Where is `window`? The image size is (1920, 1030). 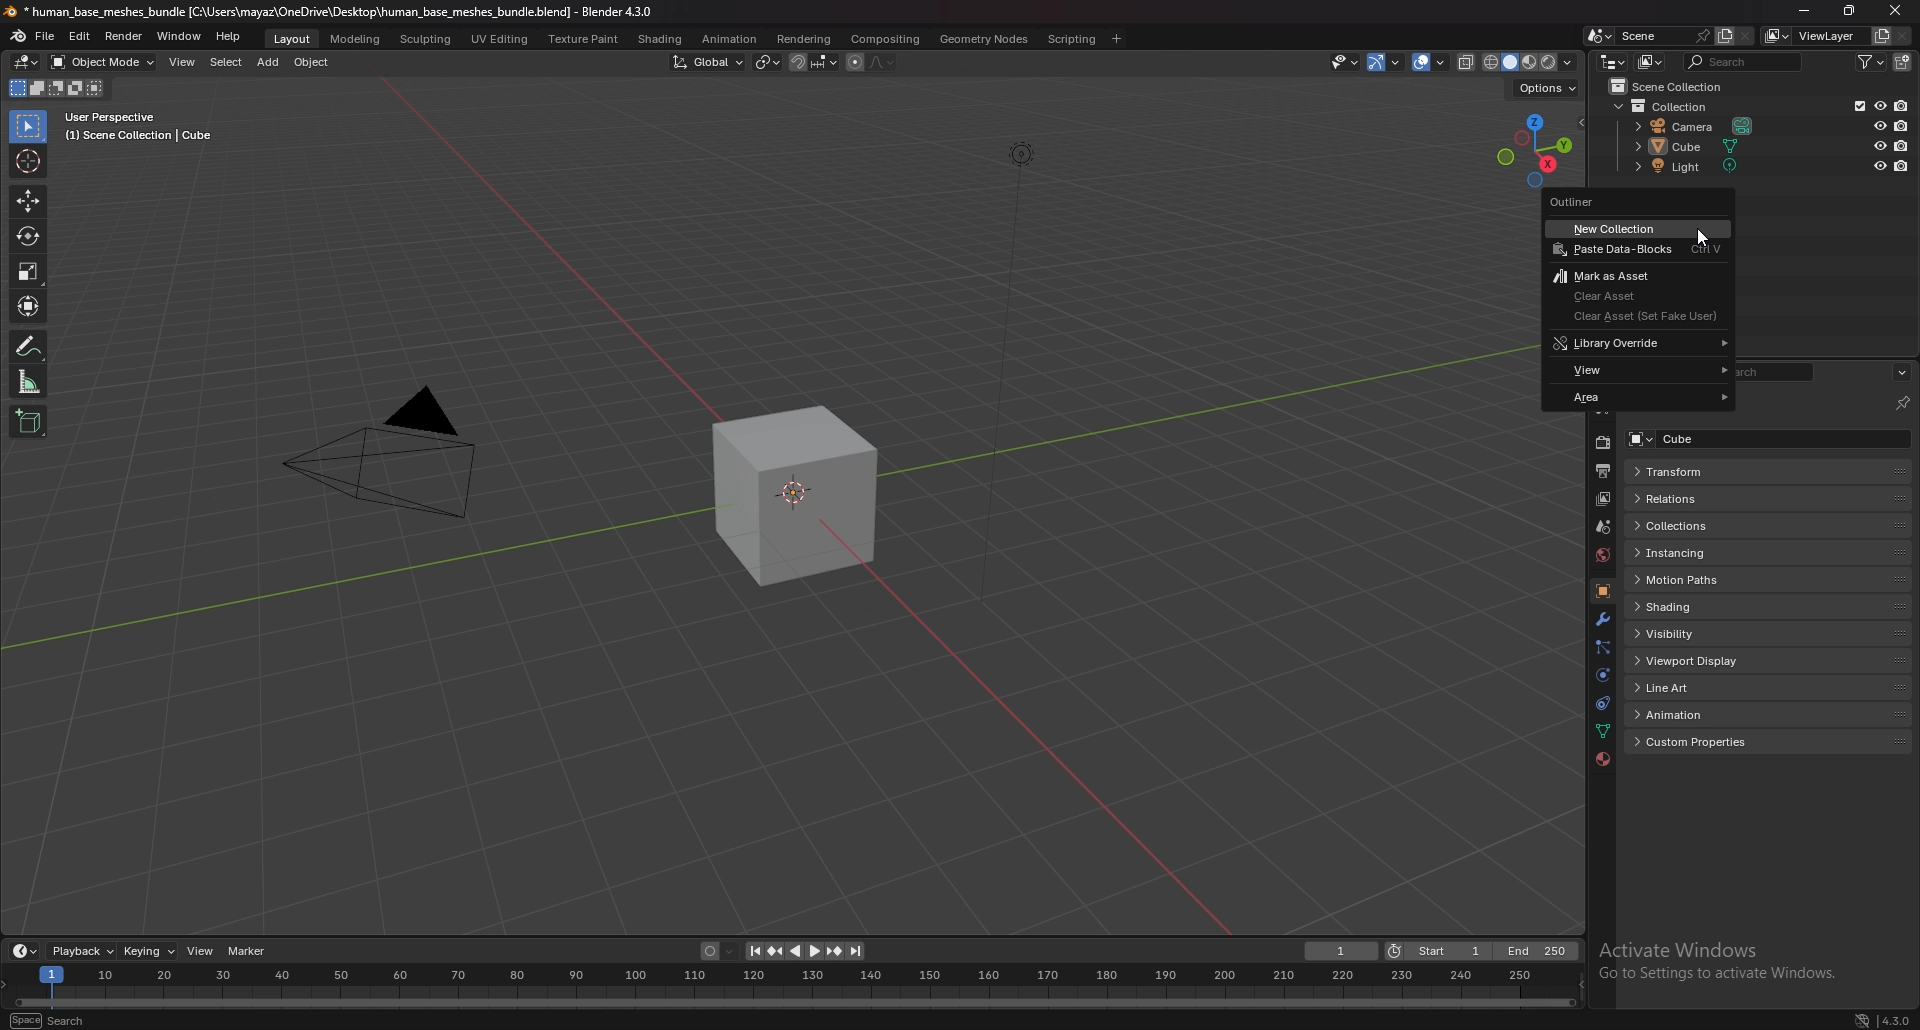 window is located at coordinates (180, 37).